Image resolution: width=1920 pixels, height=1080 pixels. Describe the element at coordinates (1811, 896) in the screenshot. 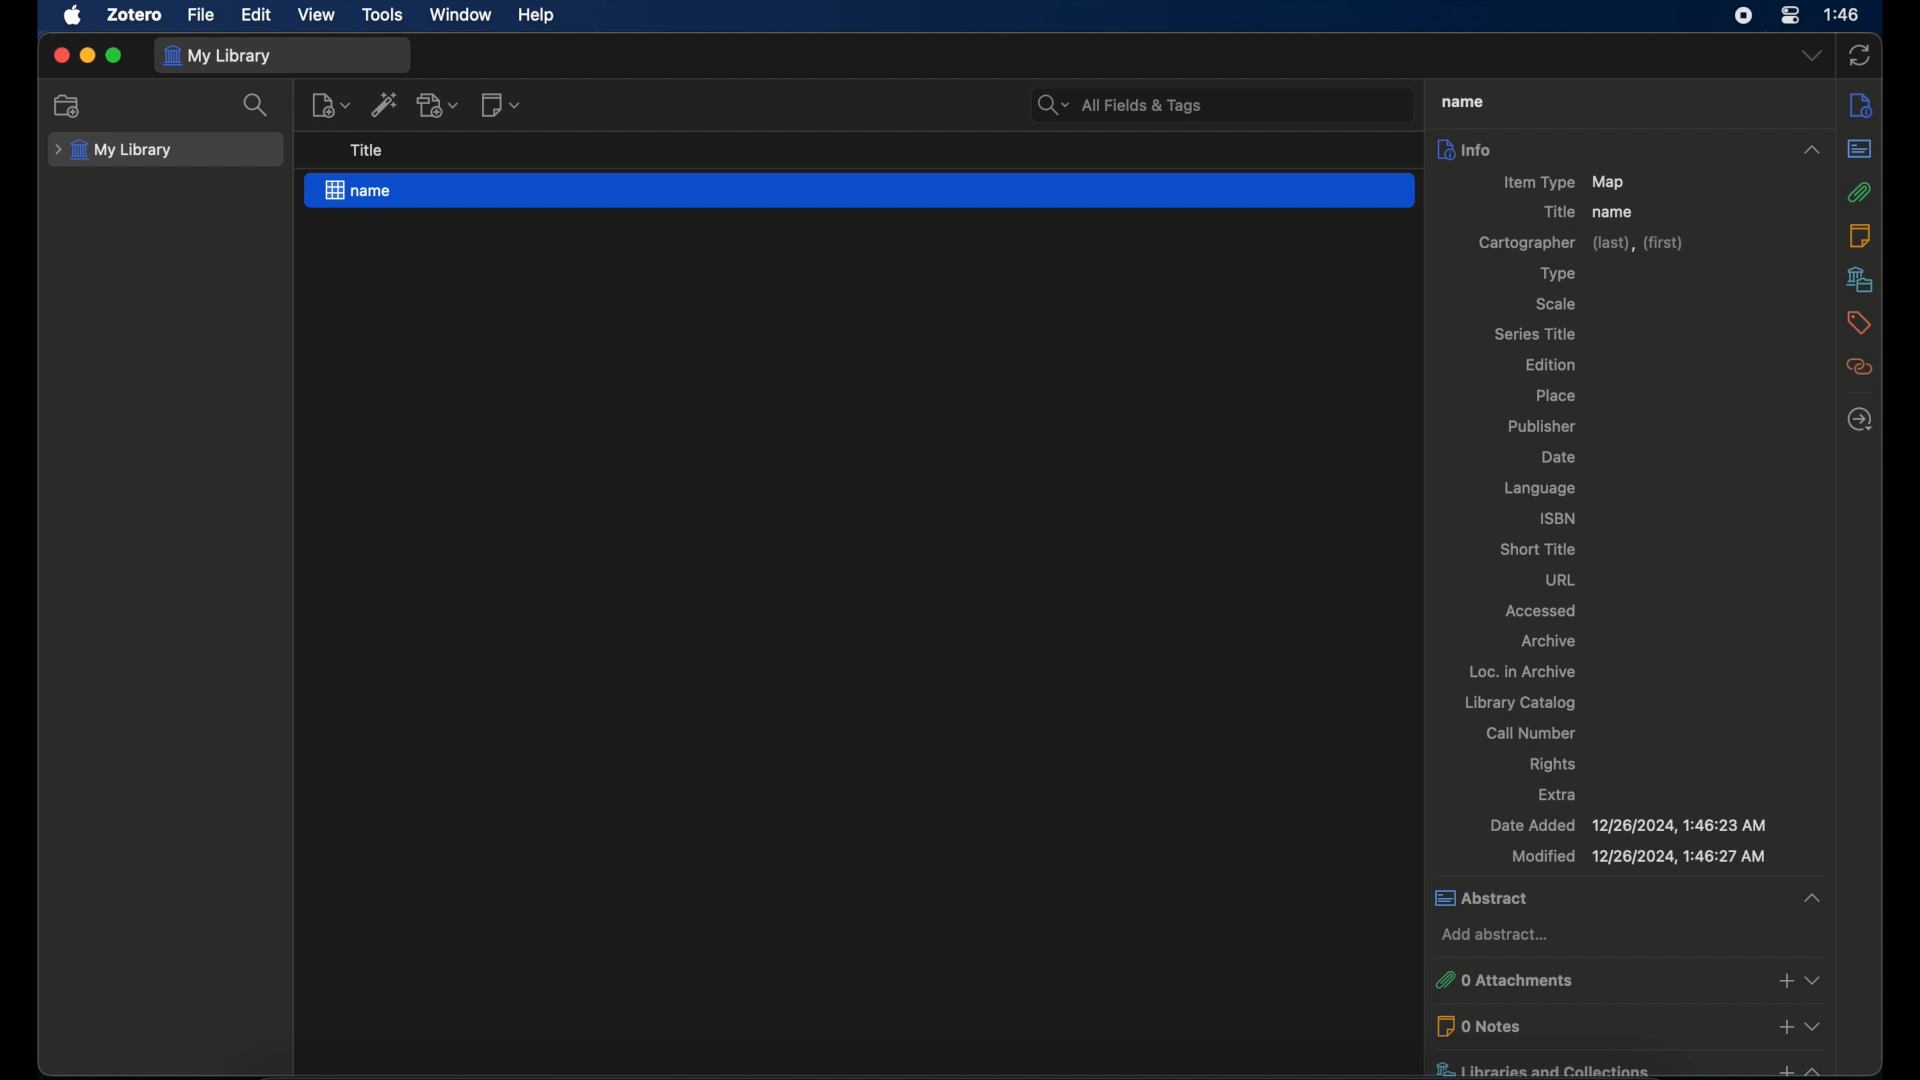

I see `Collapse or expand ` at that location.